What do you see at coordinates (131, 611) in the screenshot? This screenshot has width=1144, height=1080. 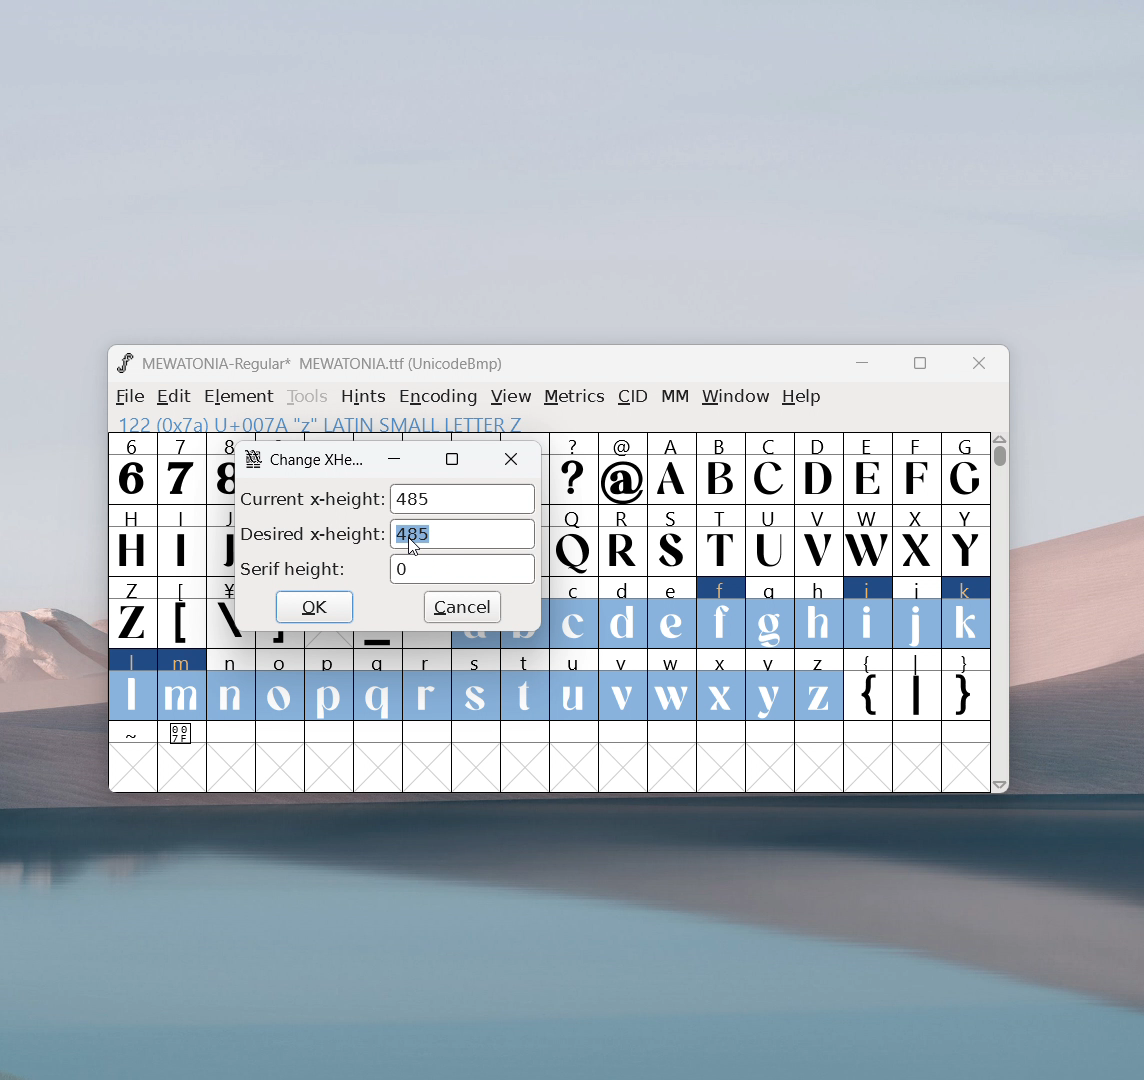 I see `Z` at bounding box center [131, 611].